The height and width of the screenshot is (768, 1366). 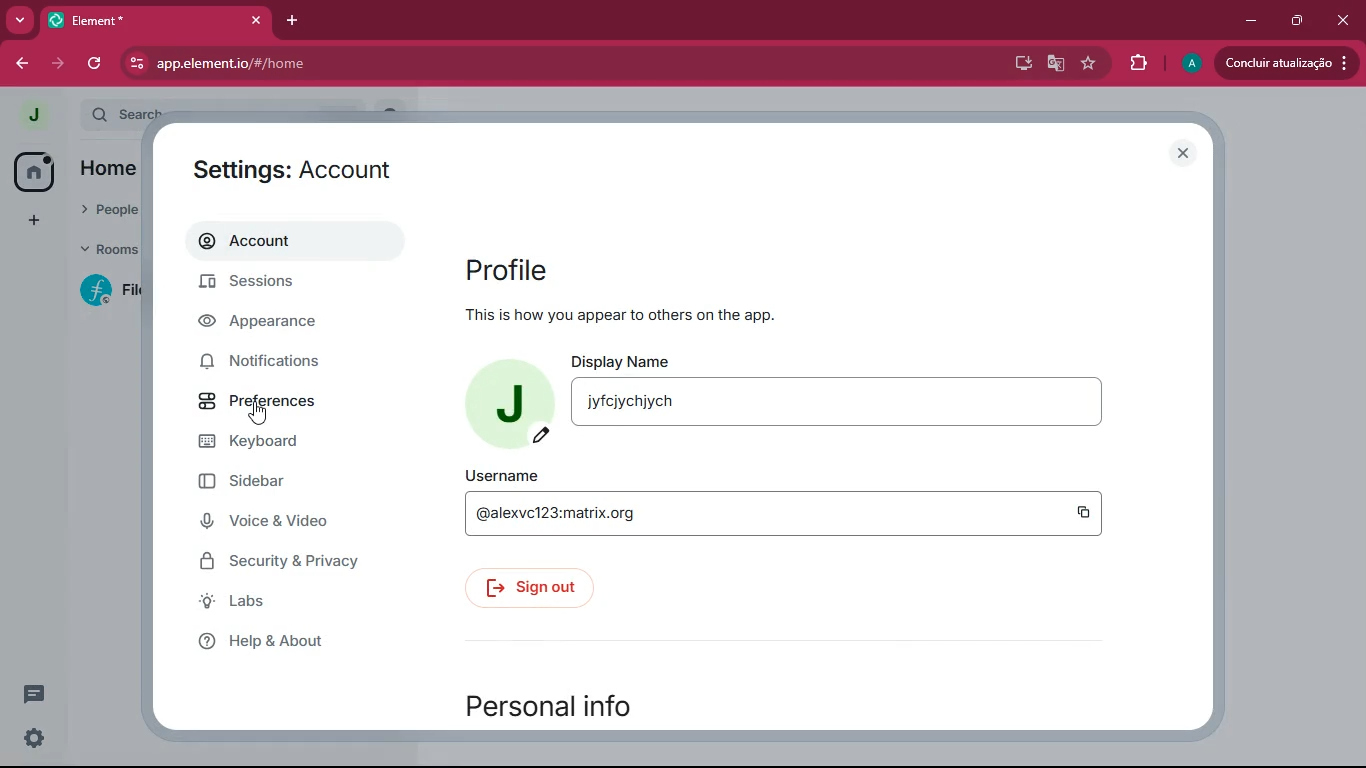 What do you see at coordinates (512, 402) in the screenshot?
I see `profile picture` at bounding box center [512, 402].